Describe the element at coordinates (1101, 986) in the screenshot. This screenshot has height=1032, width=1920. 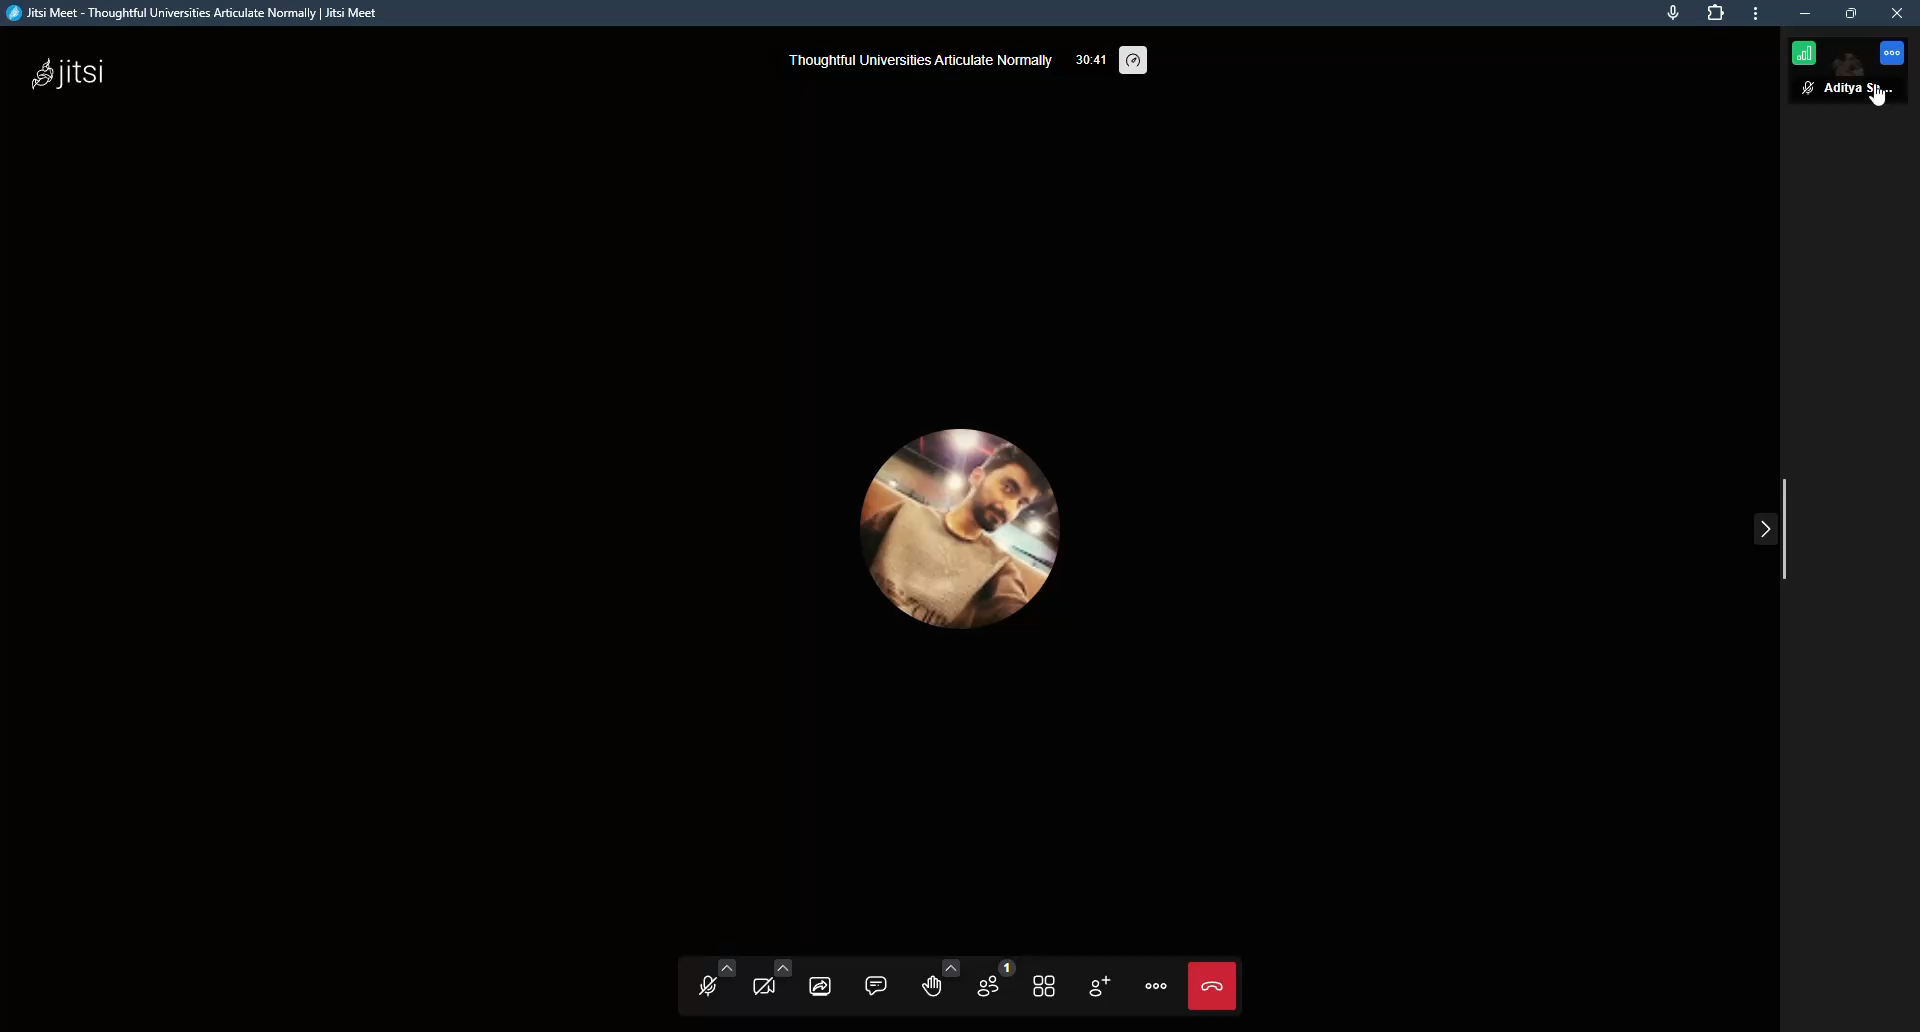
I see `invite people` at that location.